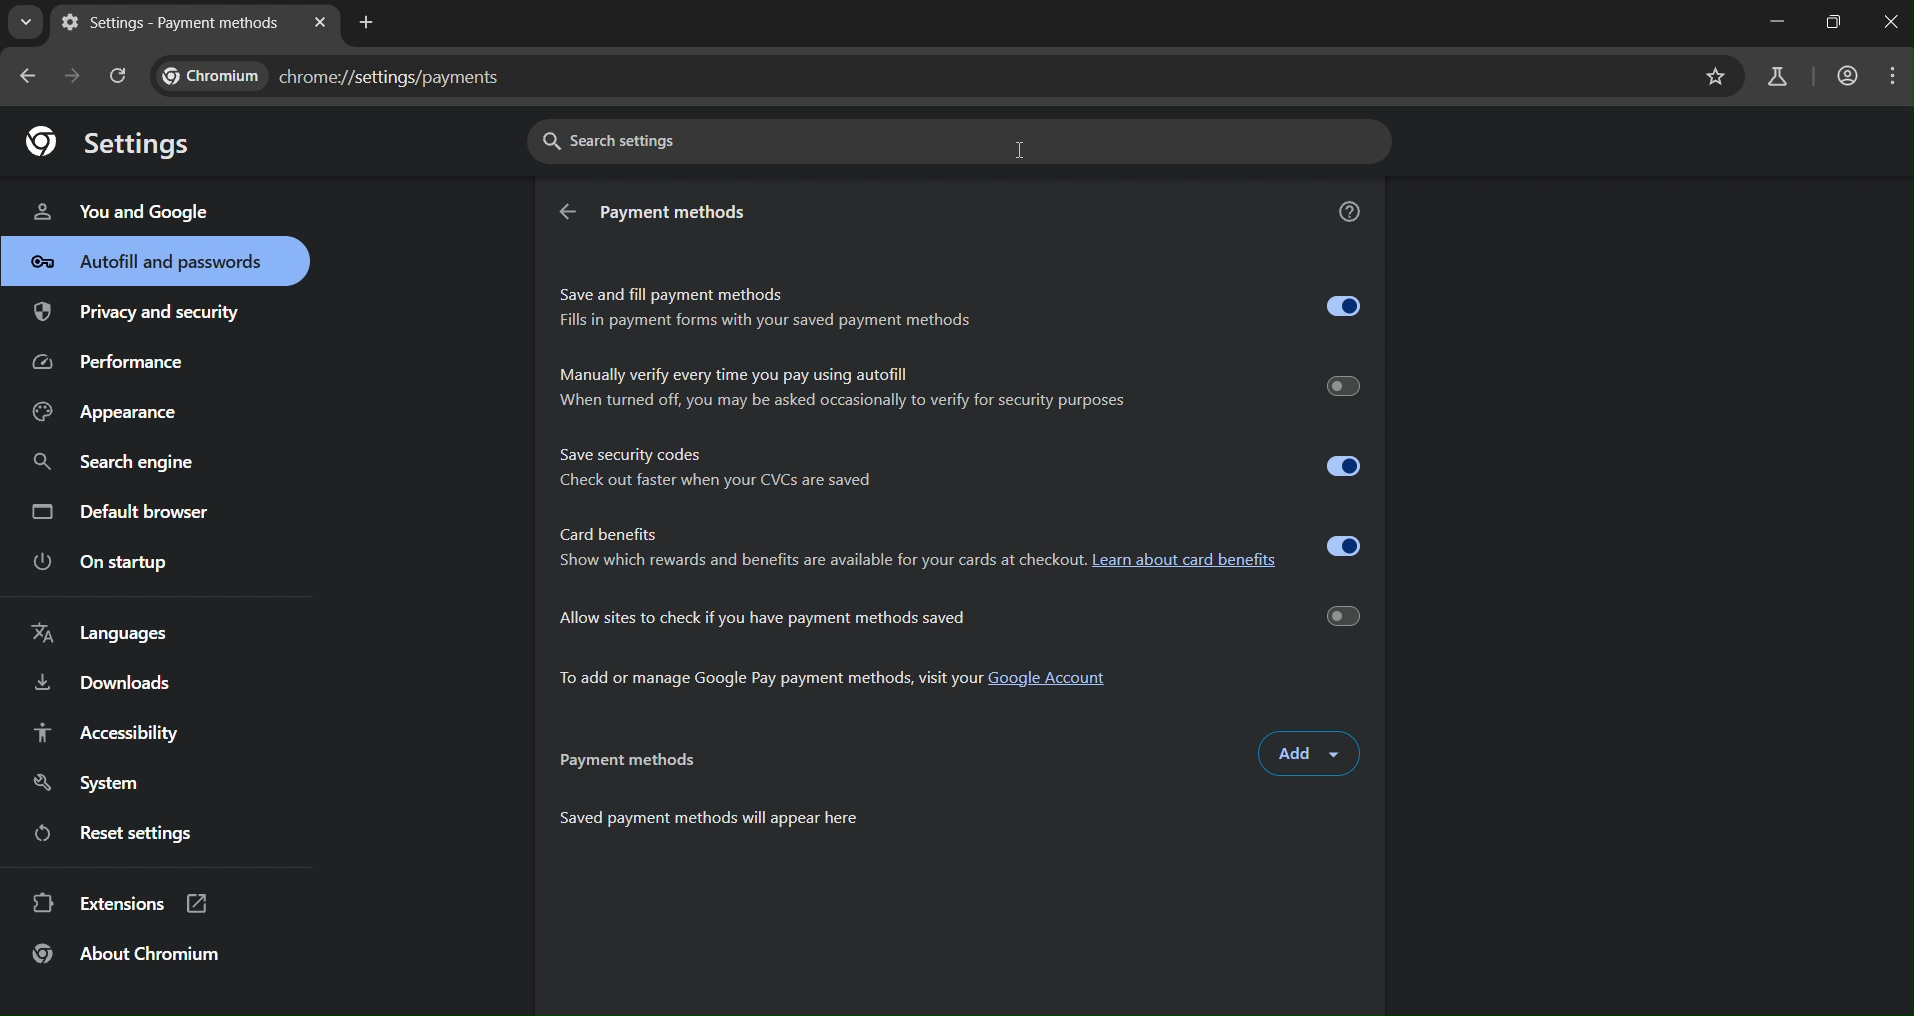 The width and height of the screenshot is (1914, 1016). I want to click on Manually verify every time you pay using autofill
When turned off, you may be asked occasionally to verify for security purposes, so click(953, 387).